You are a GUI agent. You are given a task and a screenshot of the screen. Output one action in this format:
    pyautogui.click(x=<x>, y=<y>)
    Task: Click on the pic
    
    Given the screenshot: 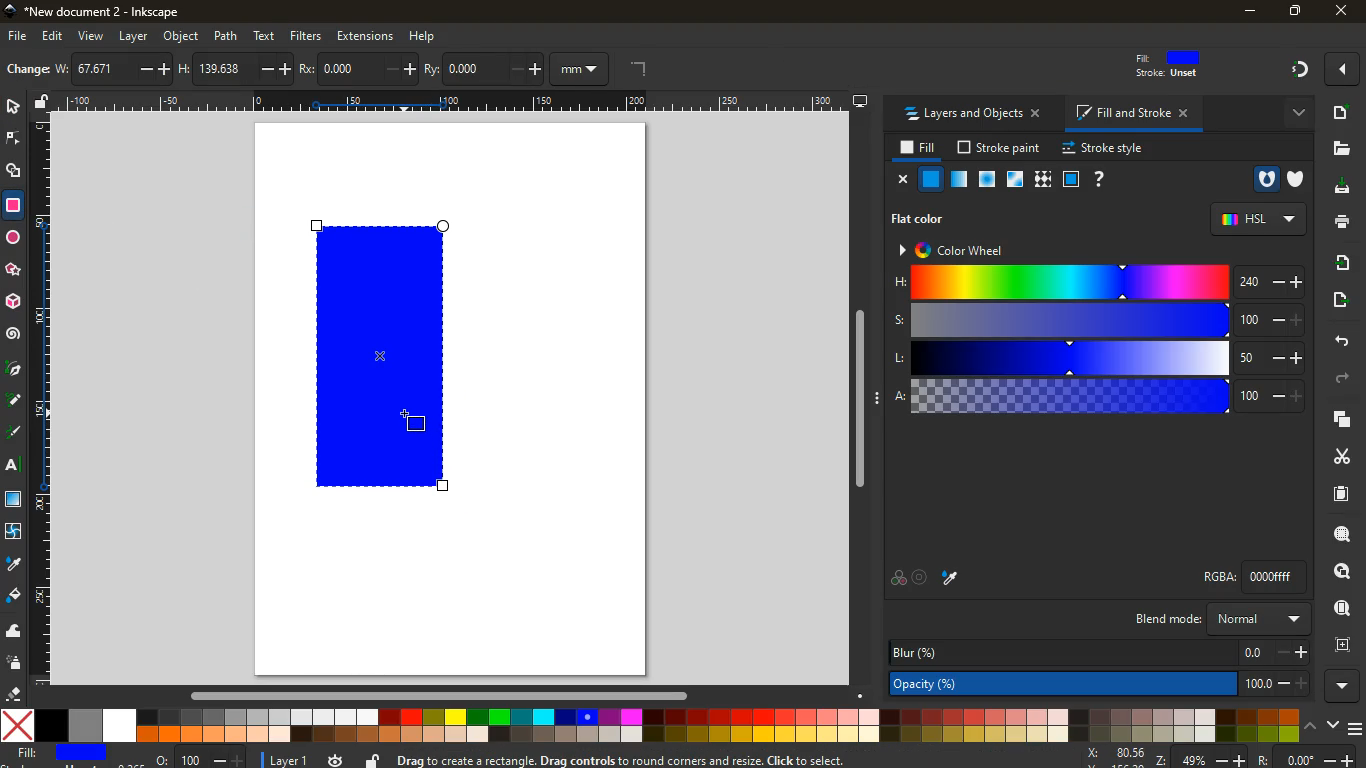 What is the action you would take?
    pyautogui.click(x=14, y=366)
    